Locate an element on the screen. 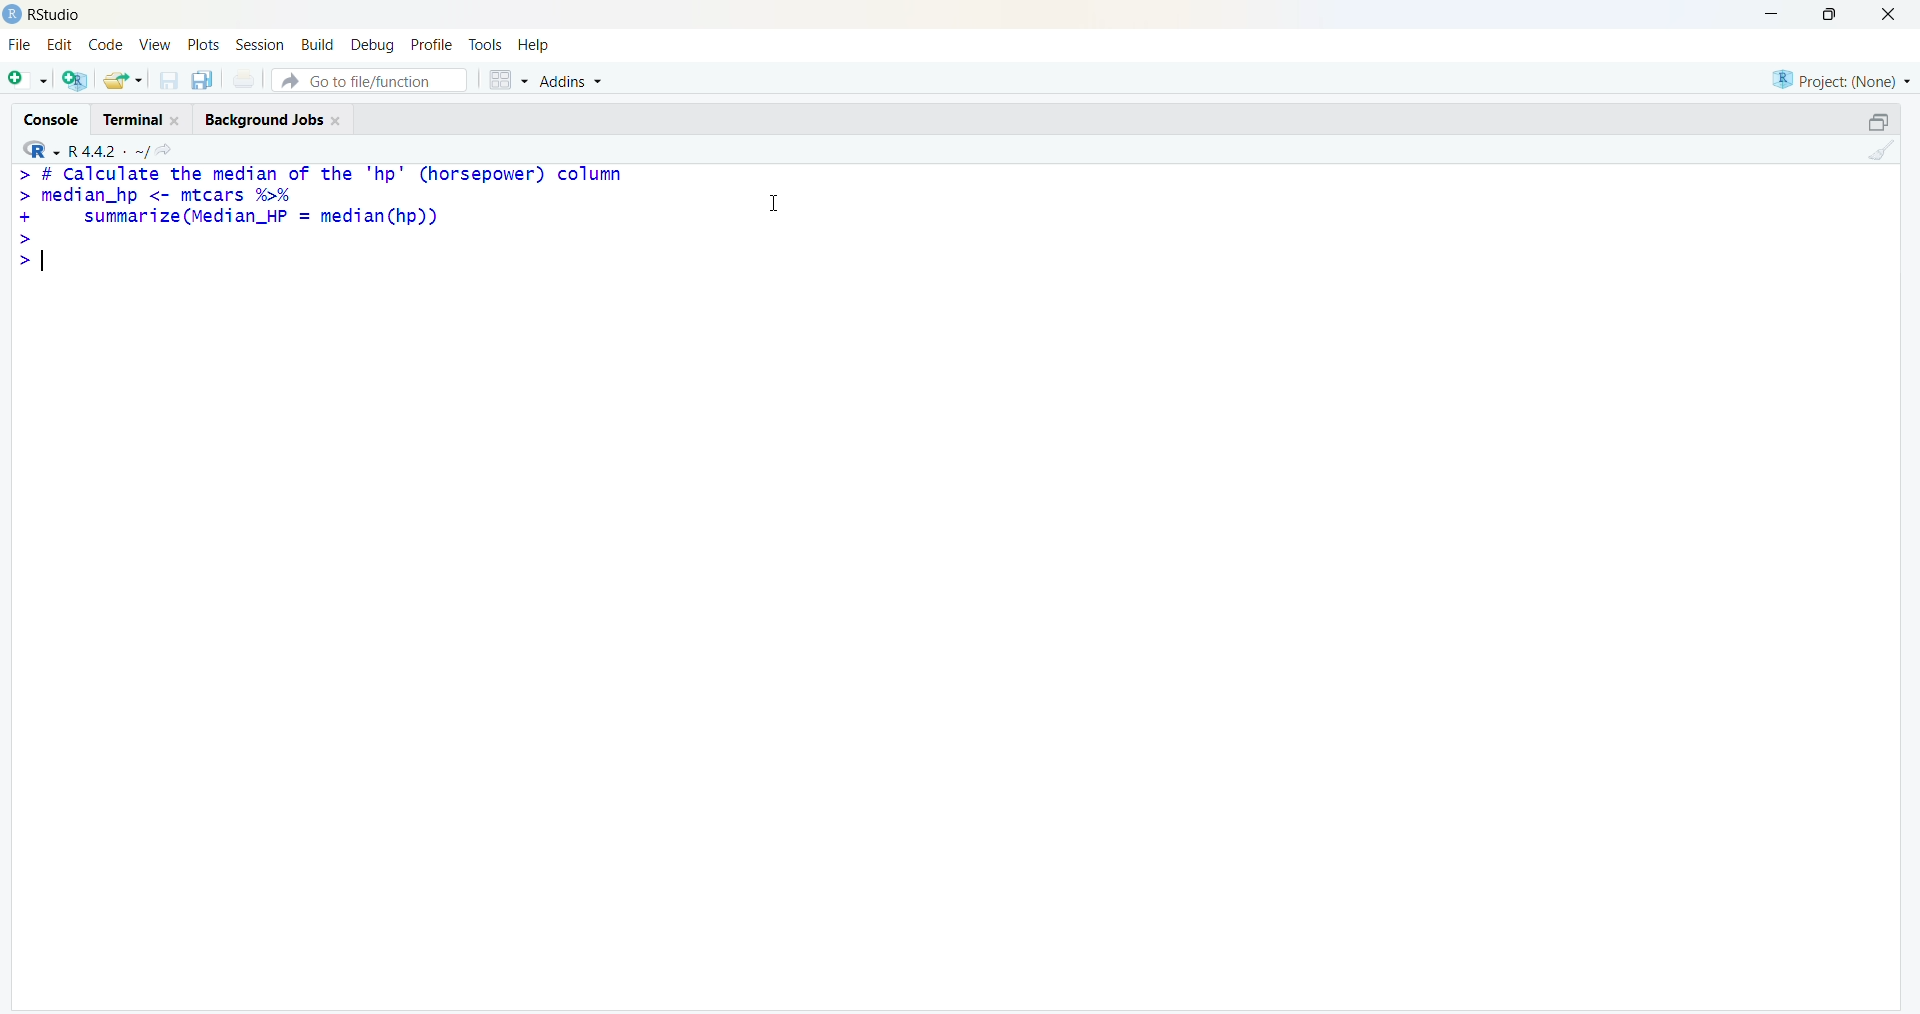 The image size is (1920, 1014). close is located at coordinates (1889, 13).